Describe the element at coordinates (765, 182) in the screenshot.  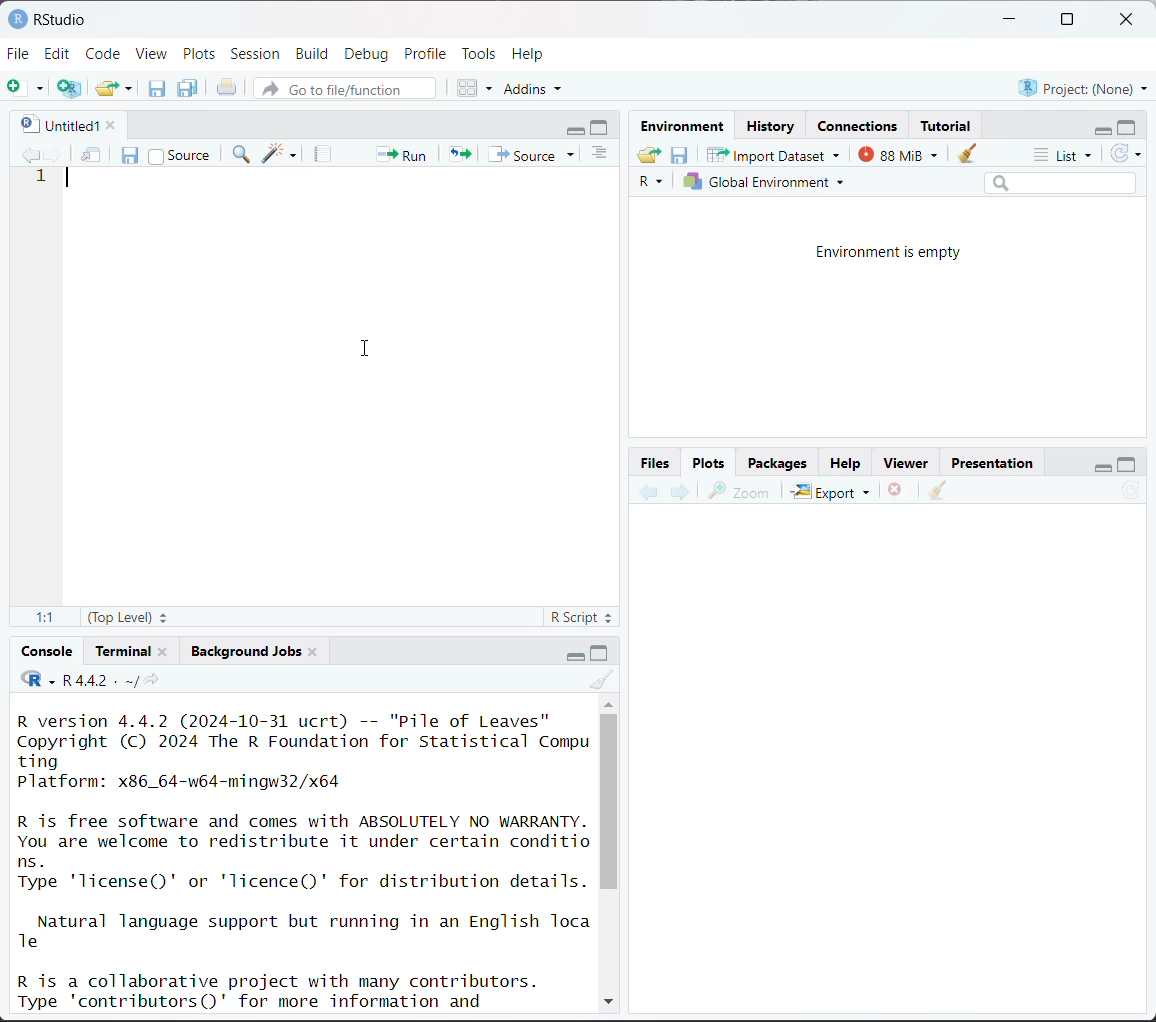
I see `Global environment` at that location.